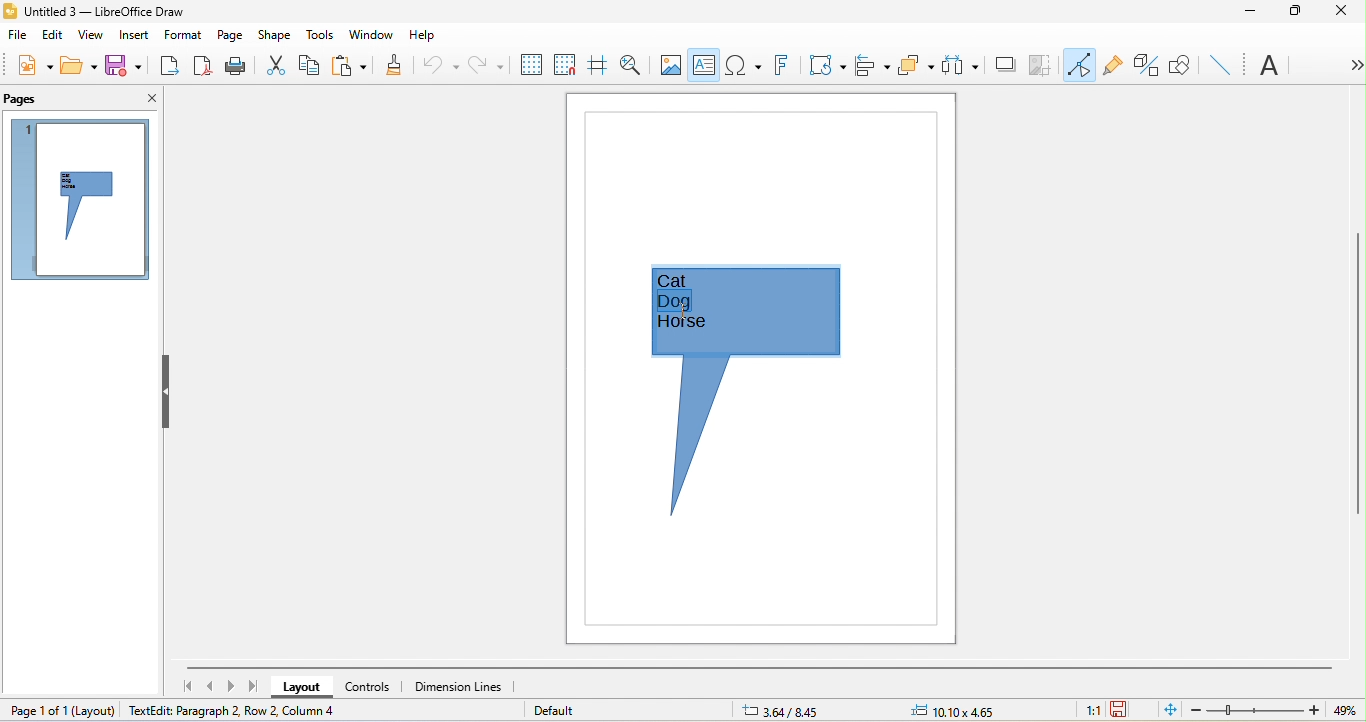 The width and height of the screenshot is (1366, 722). What do you see at coordinates (689, 281) in the screenshot?
I see `cat` at bounding box center [689, 281].